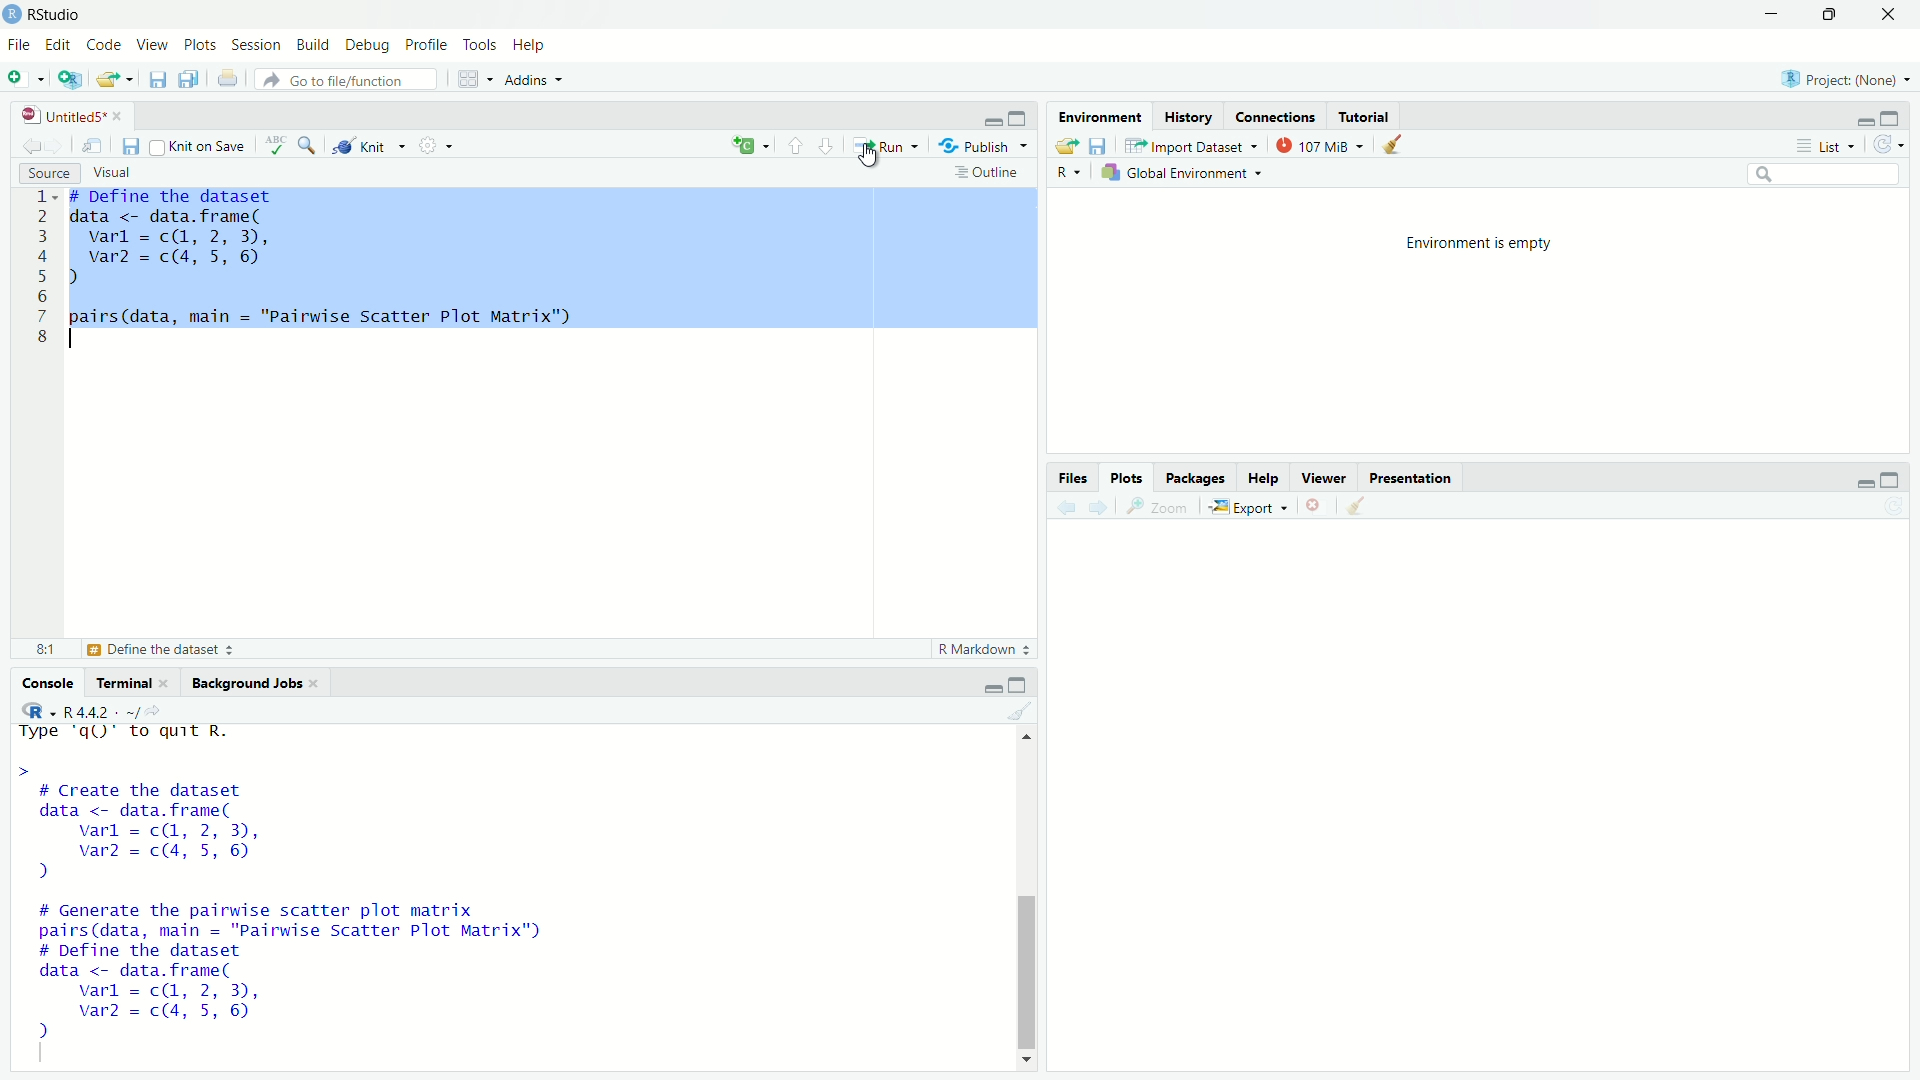 The height and width of the screenshot is (1080, 1920). Describe the element at coordinates (1097, 114) in the screenshot. I see `Environment` at that location.